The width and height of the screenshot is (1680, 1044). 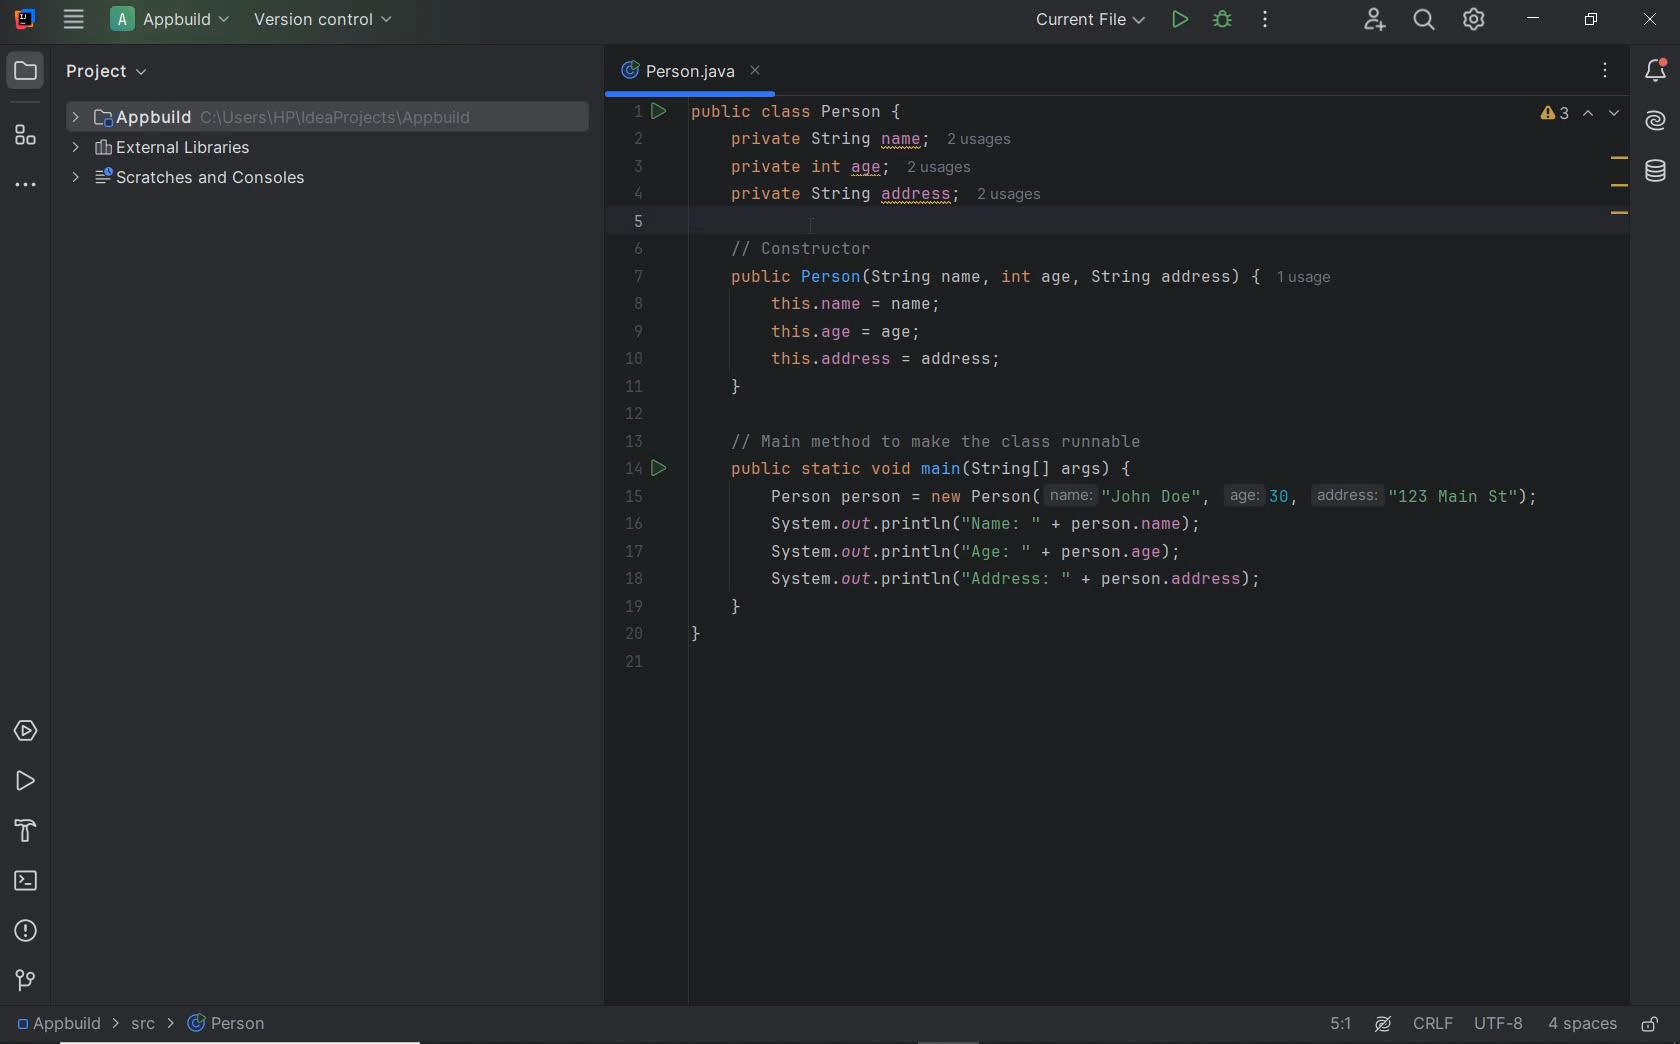 What do you see at coordinates (1500, 1024) in the screenshot?
I see `file encoding` at bounding box center [1500, 1024].